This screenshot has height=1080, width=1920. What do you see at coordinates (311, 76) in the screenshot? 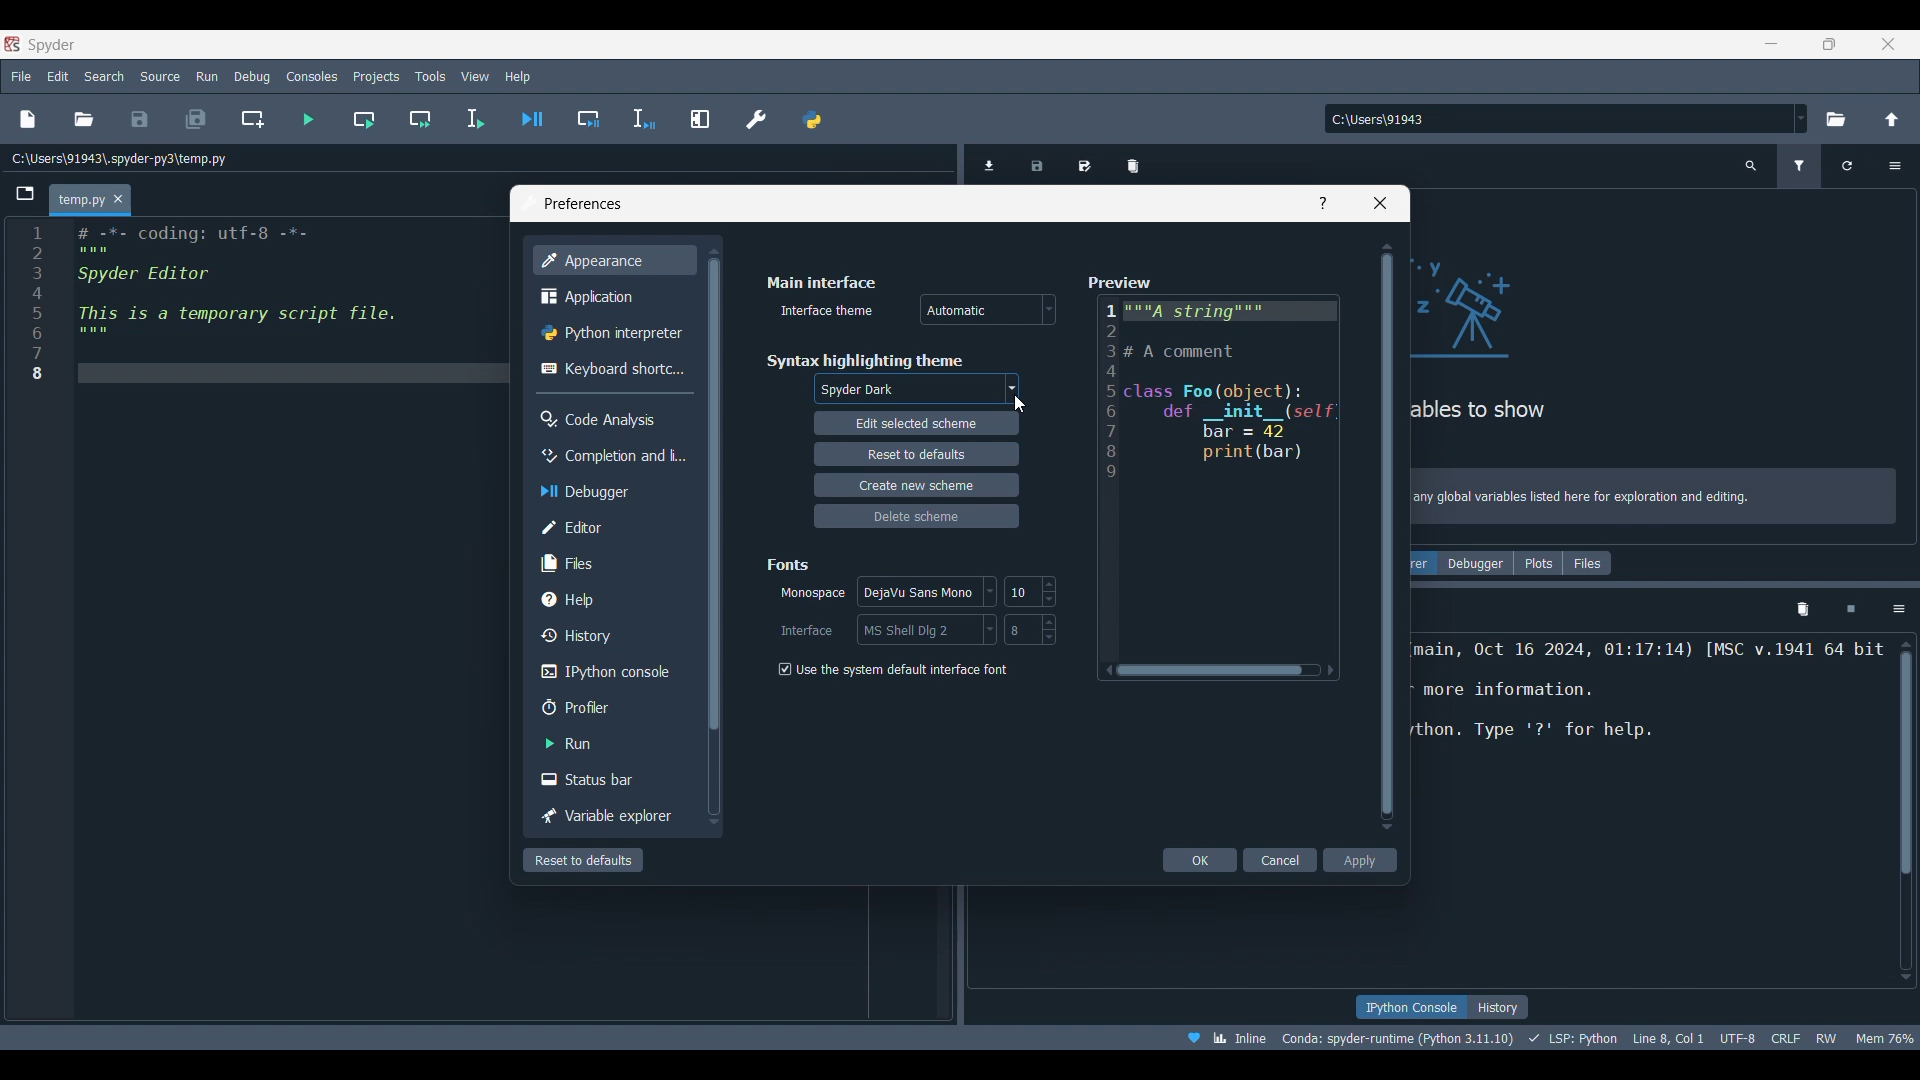
I see `Consoles menu` at bounding box center [311, 76].